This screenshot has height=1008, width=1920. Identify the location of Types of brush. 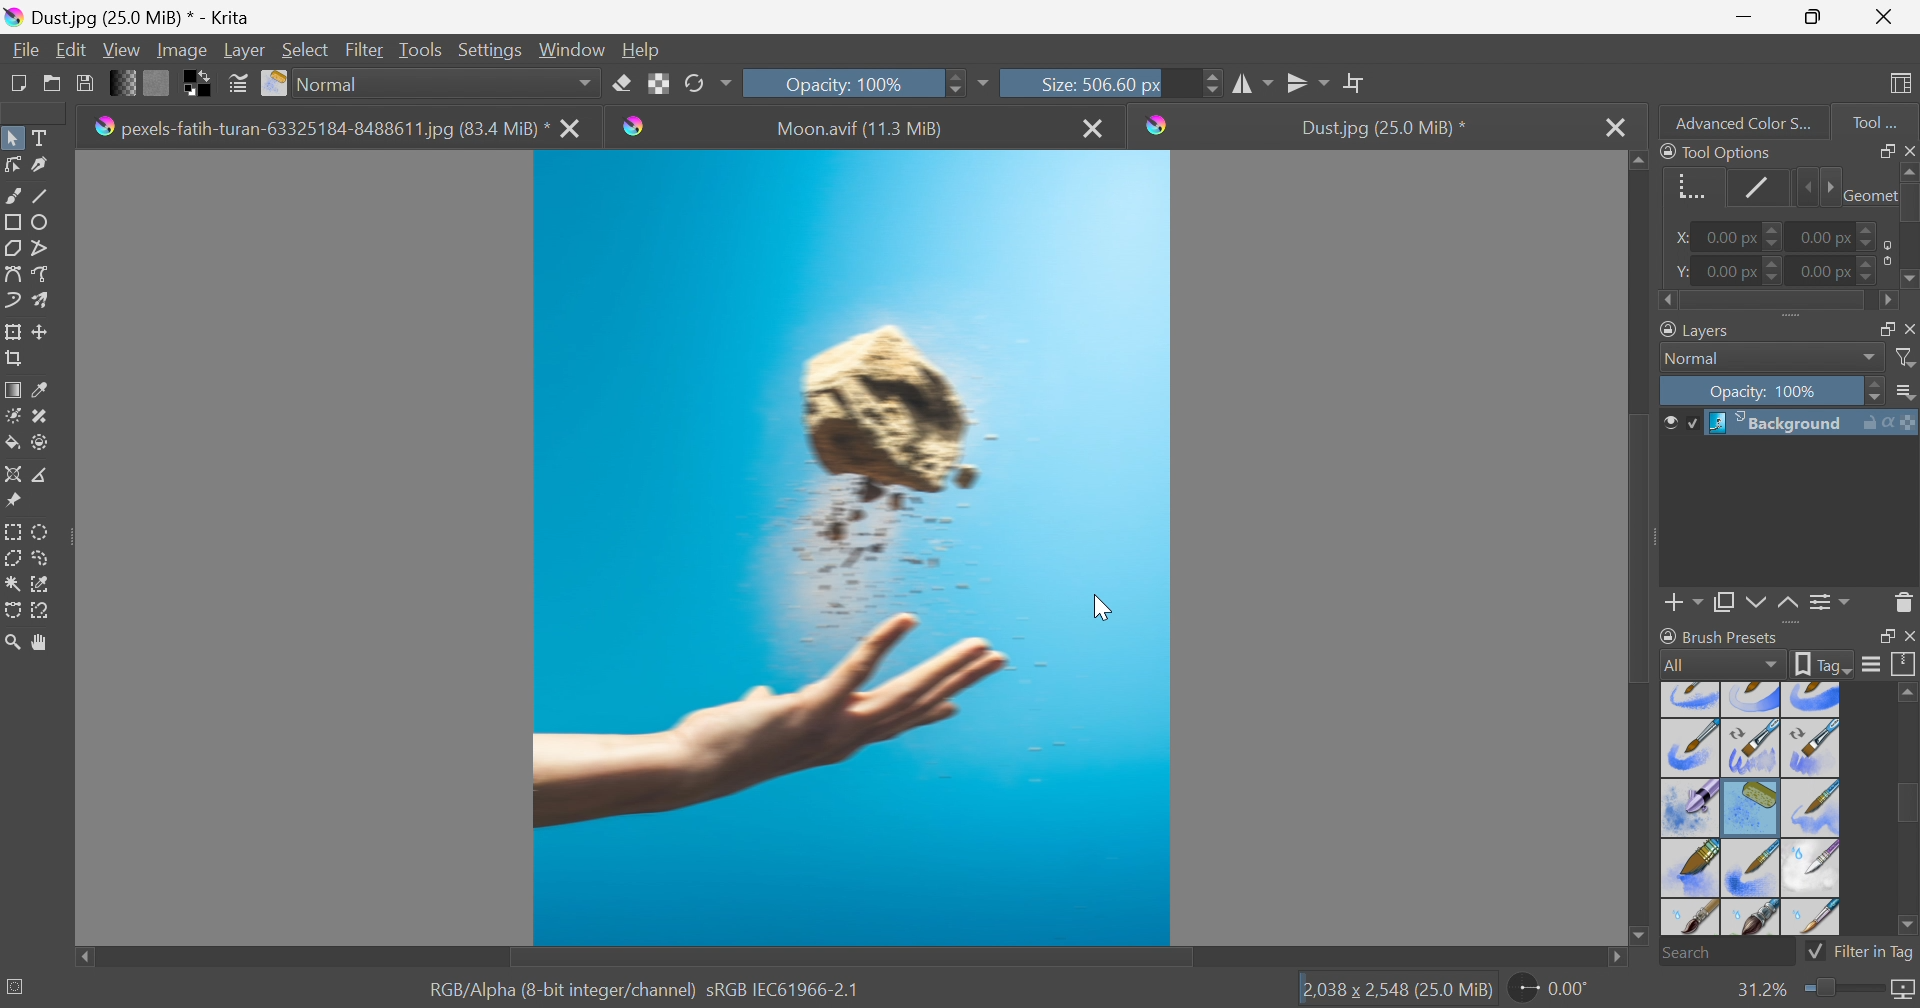
(1747, 807).